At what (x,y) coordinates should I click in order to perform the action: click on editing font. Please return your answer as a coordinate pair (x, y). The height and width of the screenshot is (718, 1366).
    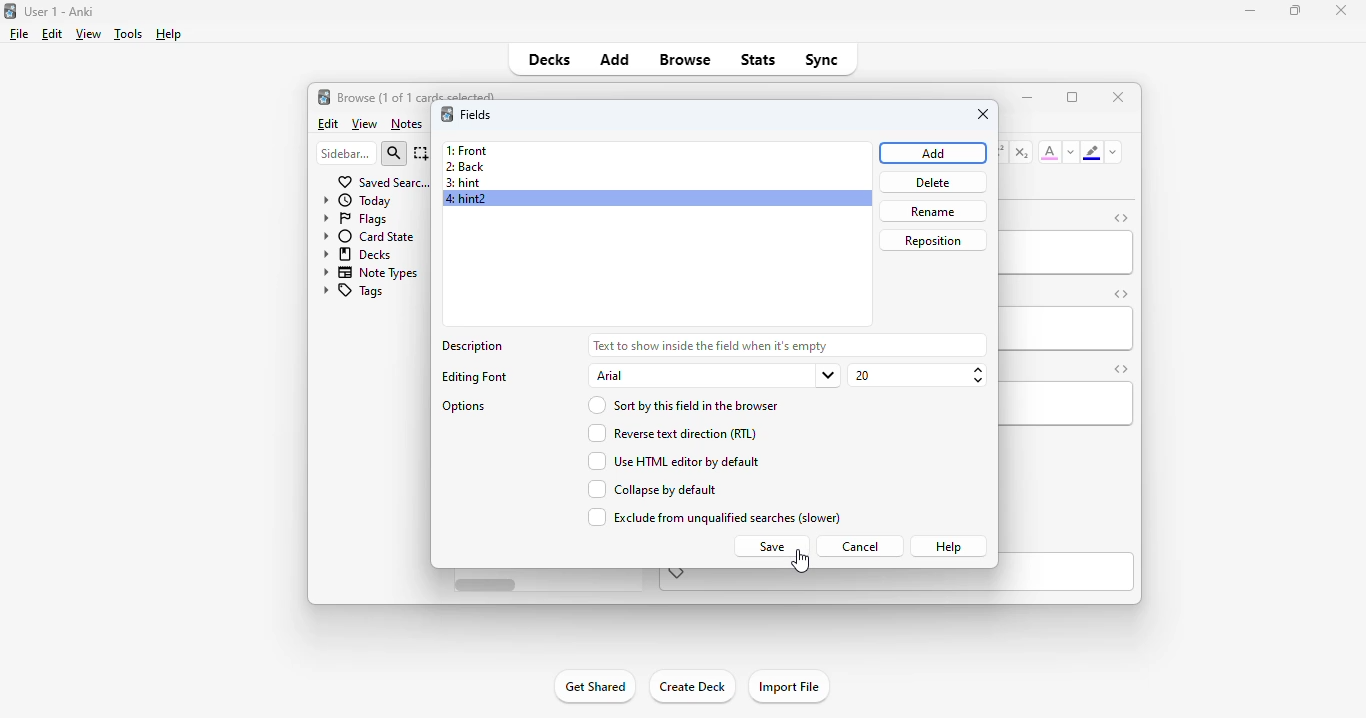
    Looking at the image, I should click on (476, 377).